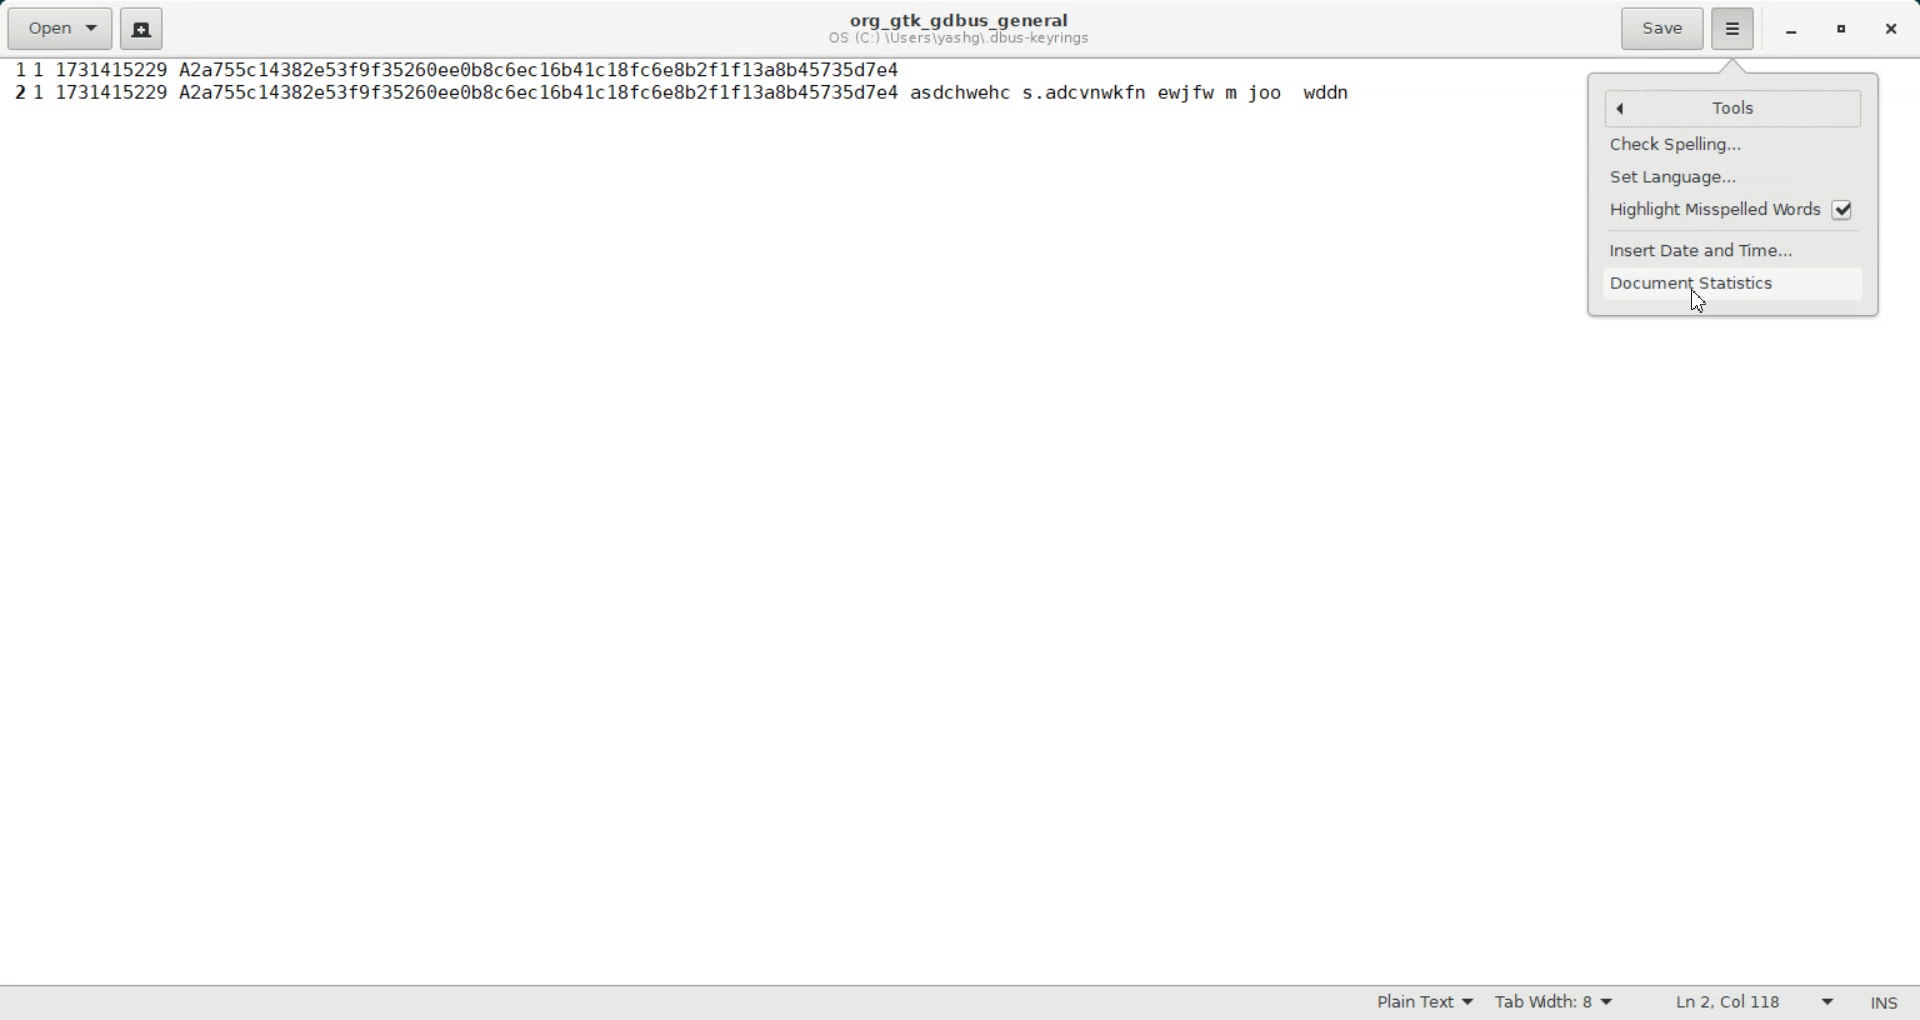 The width and height of the screenshot is (1920, 1020). What do you see at coordinates (1736, 249) in the screenshot?
I see `Insert Date and Time` at bounding box center [1736, 249].